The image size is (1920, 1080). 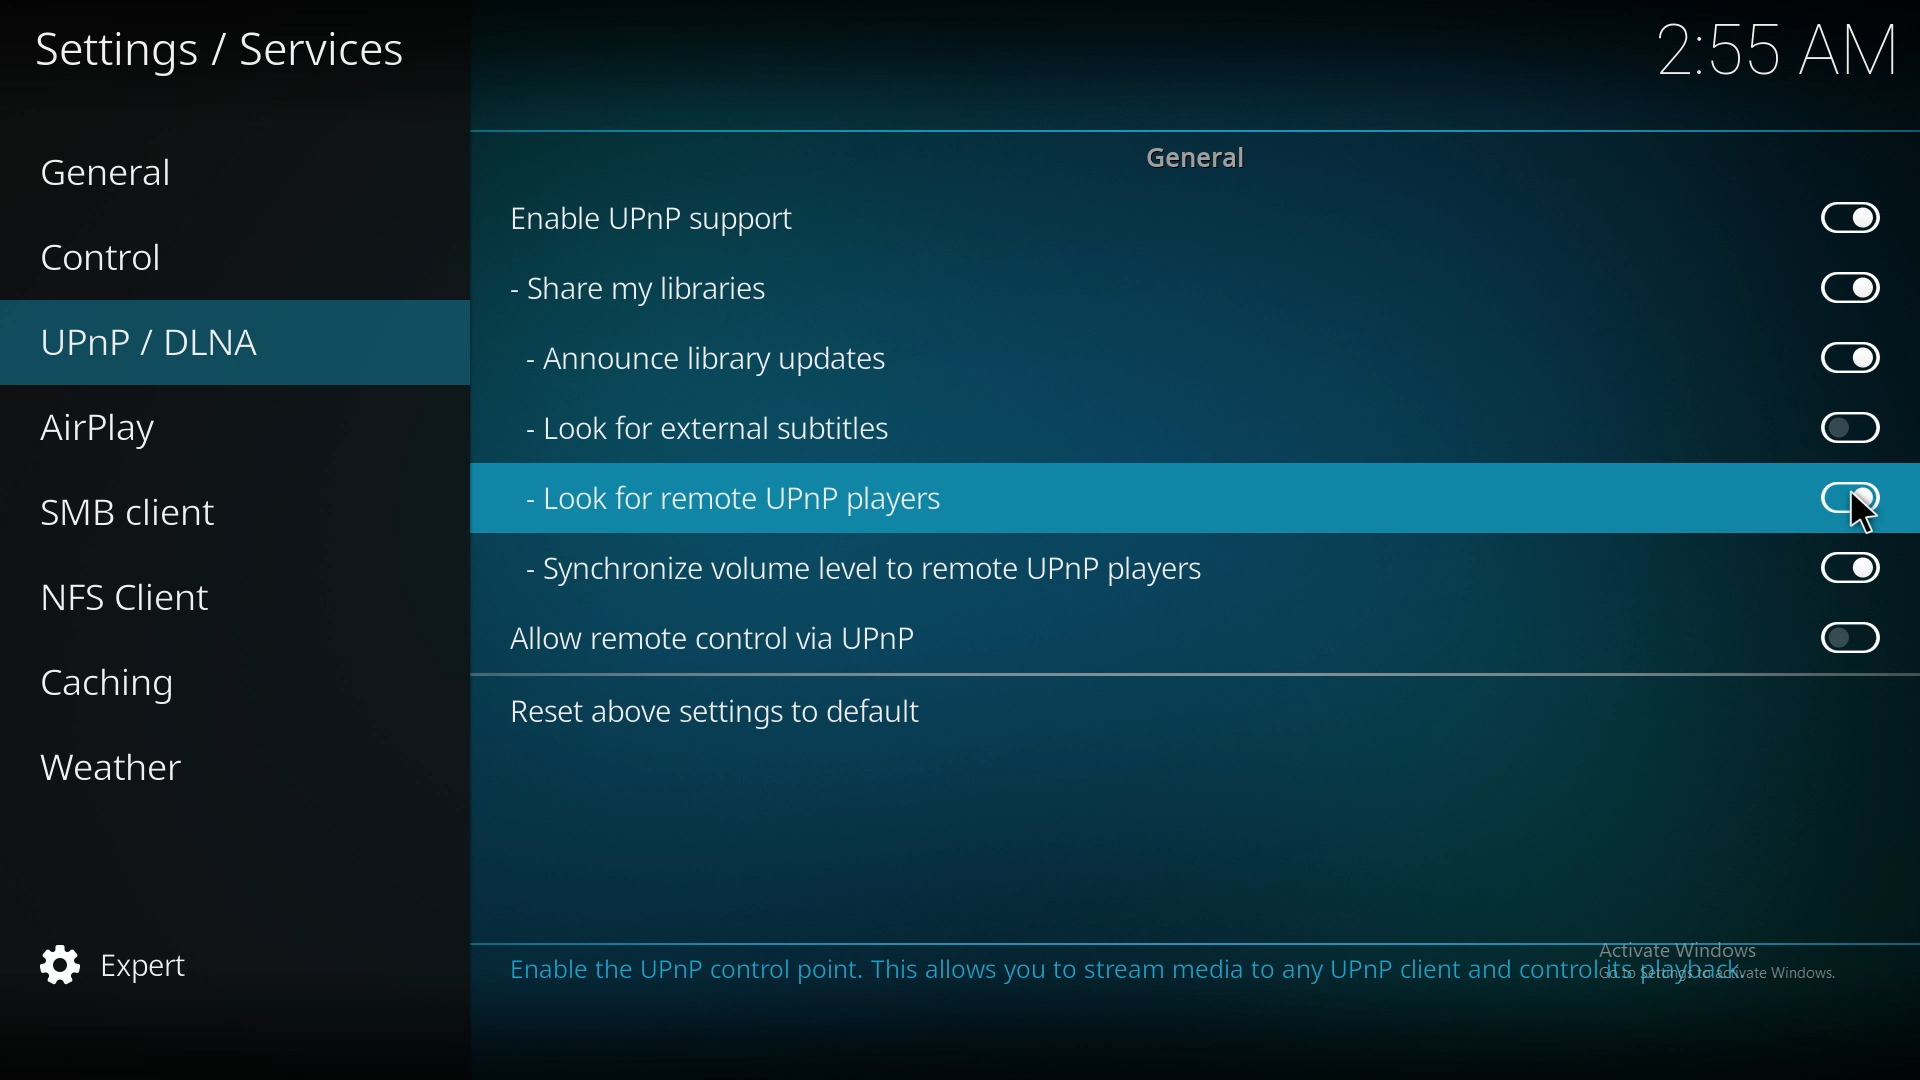 I want to click on airplay, so click(x=138, y=431).